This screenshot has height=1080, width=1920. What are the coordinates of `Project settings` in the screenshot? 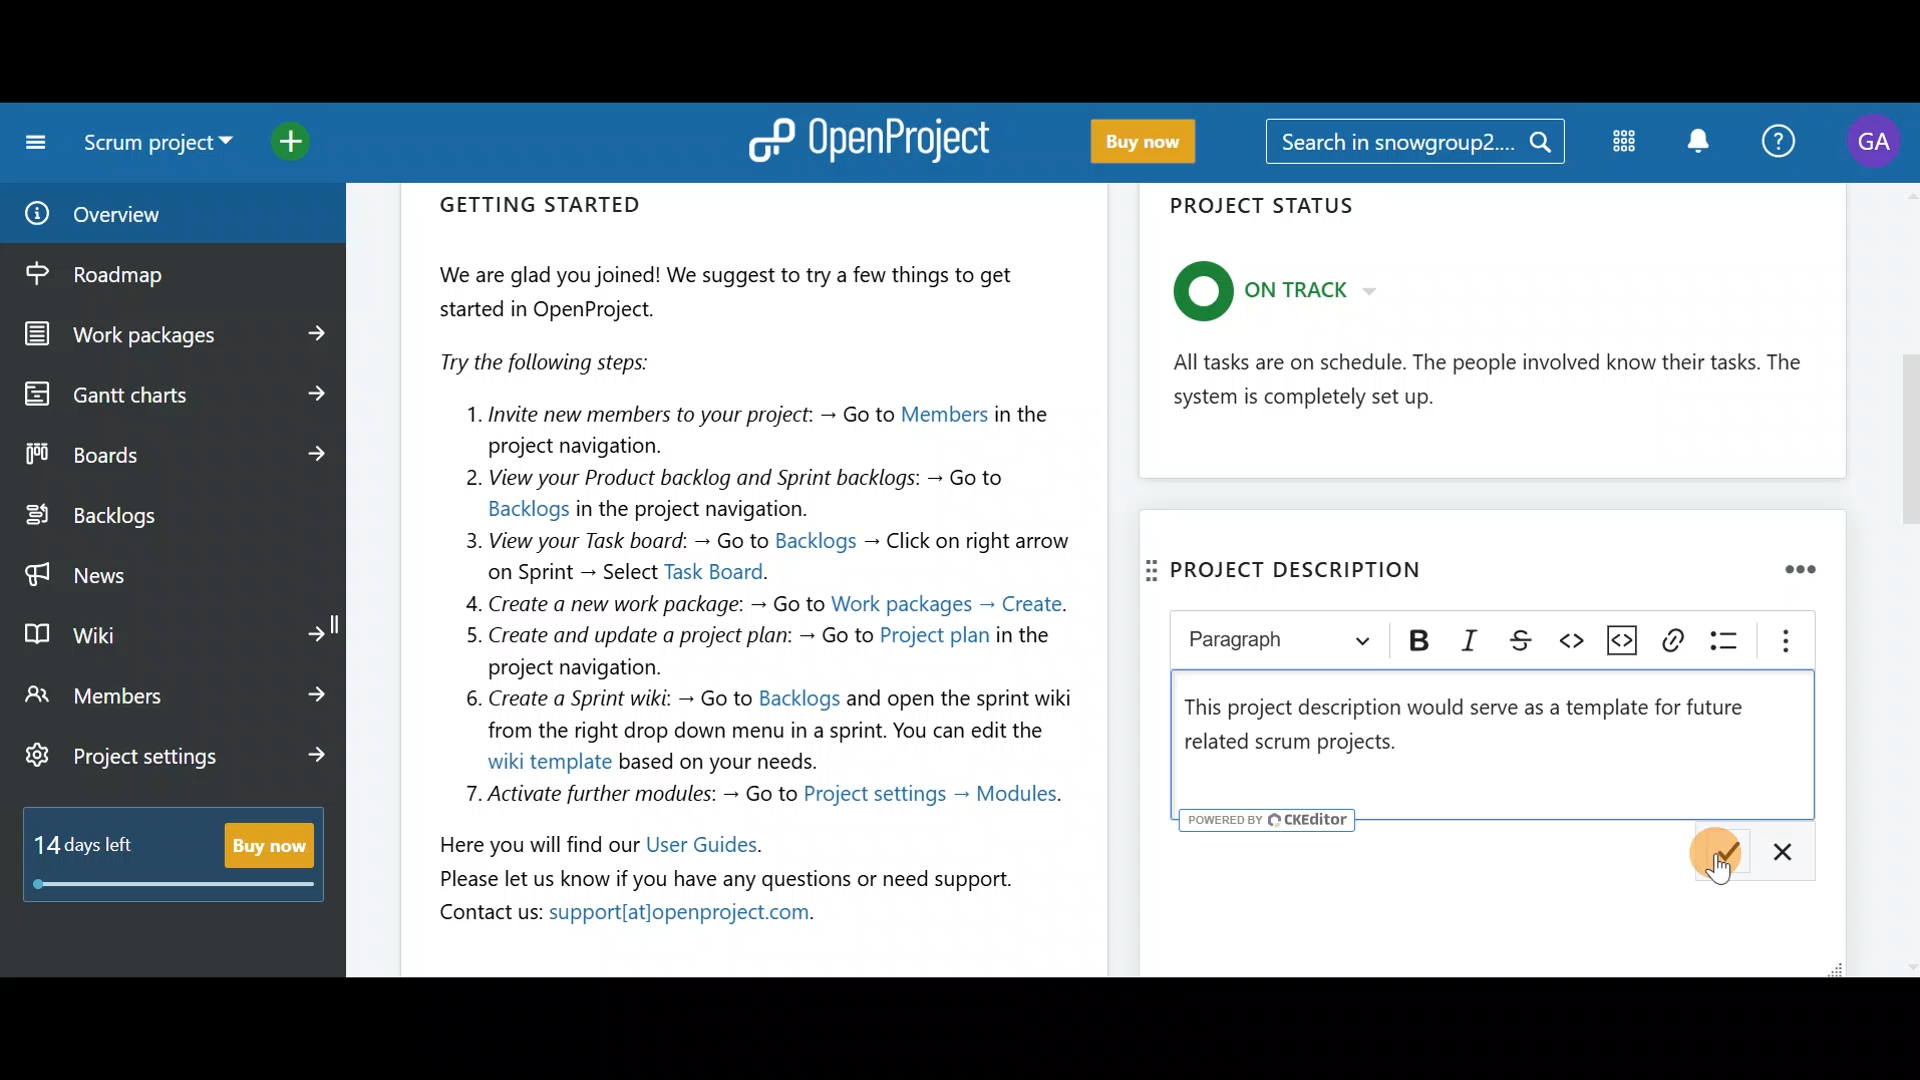 It's located at (178, 759).